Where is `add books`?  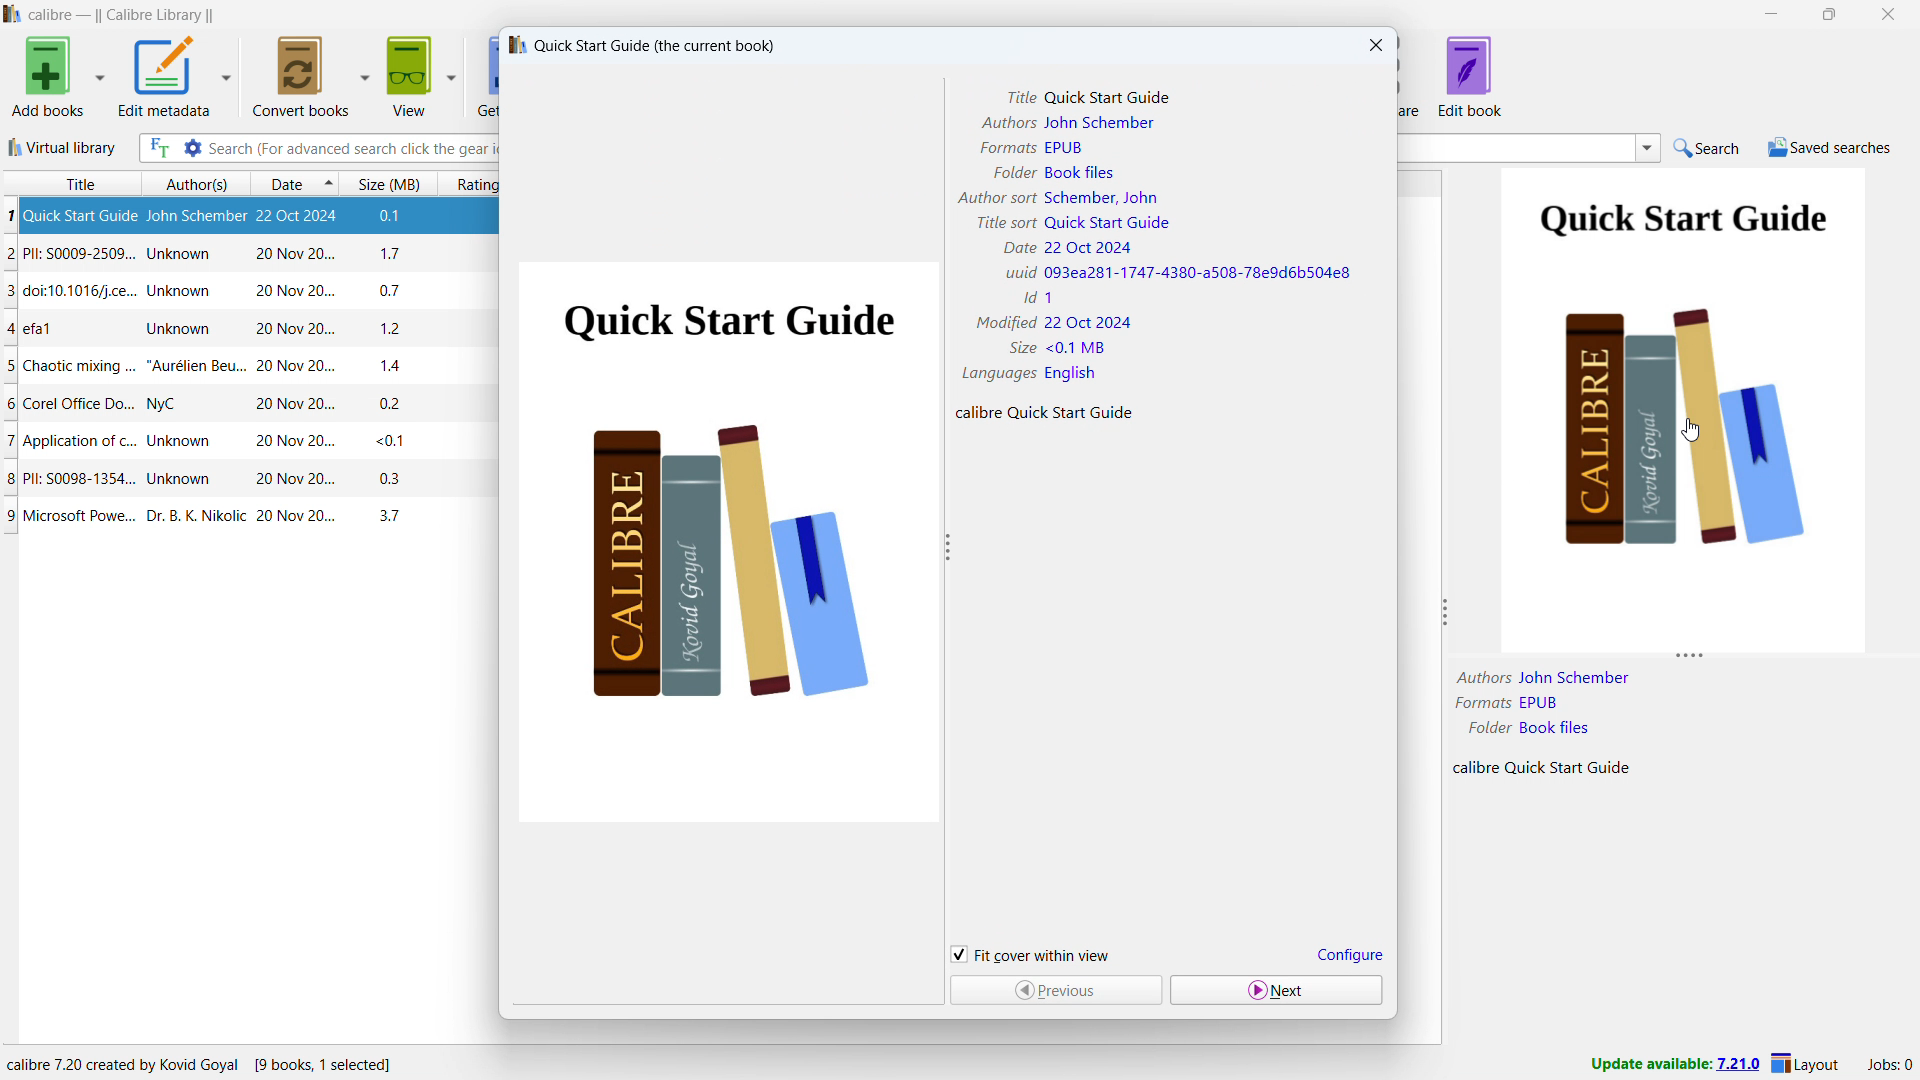 add books is located at coordinates (44, 76).